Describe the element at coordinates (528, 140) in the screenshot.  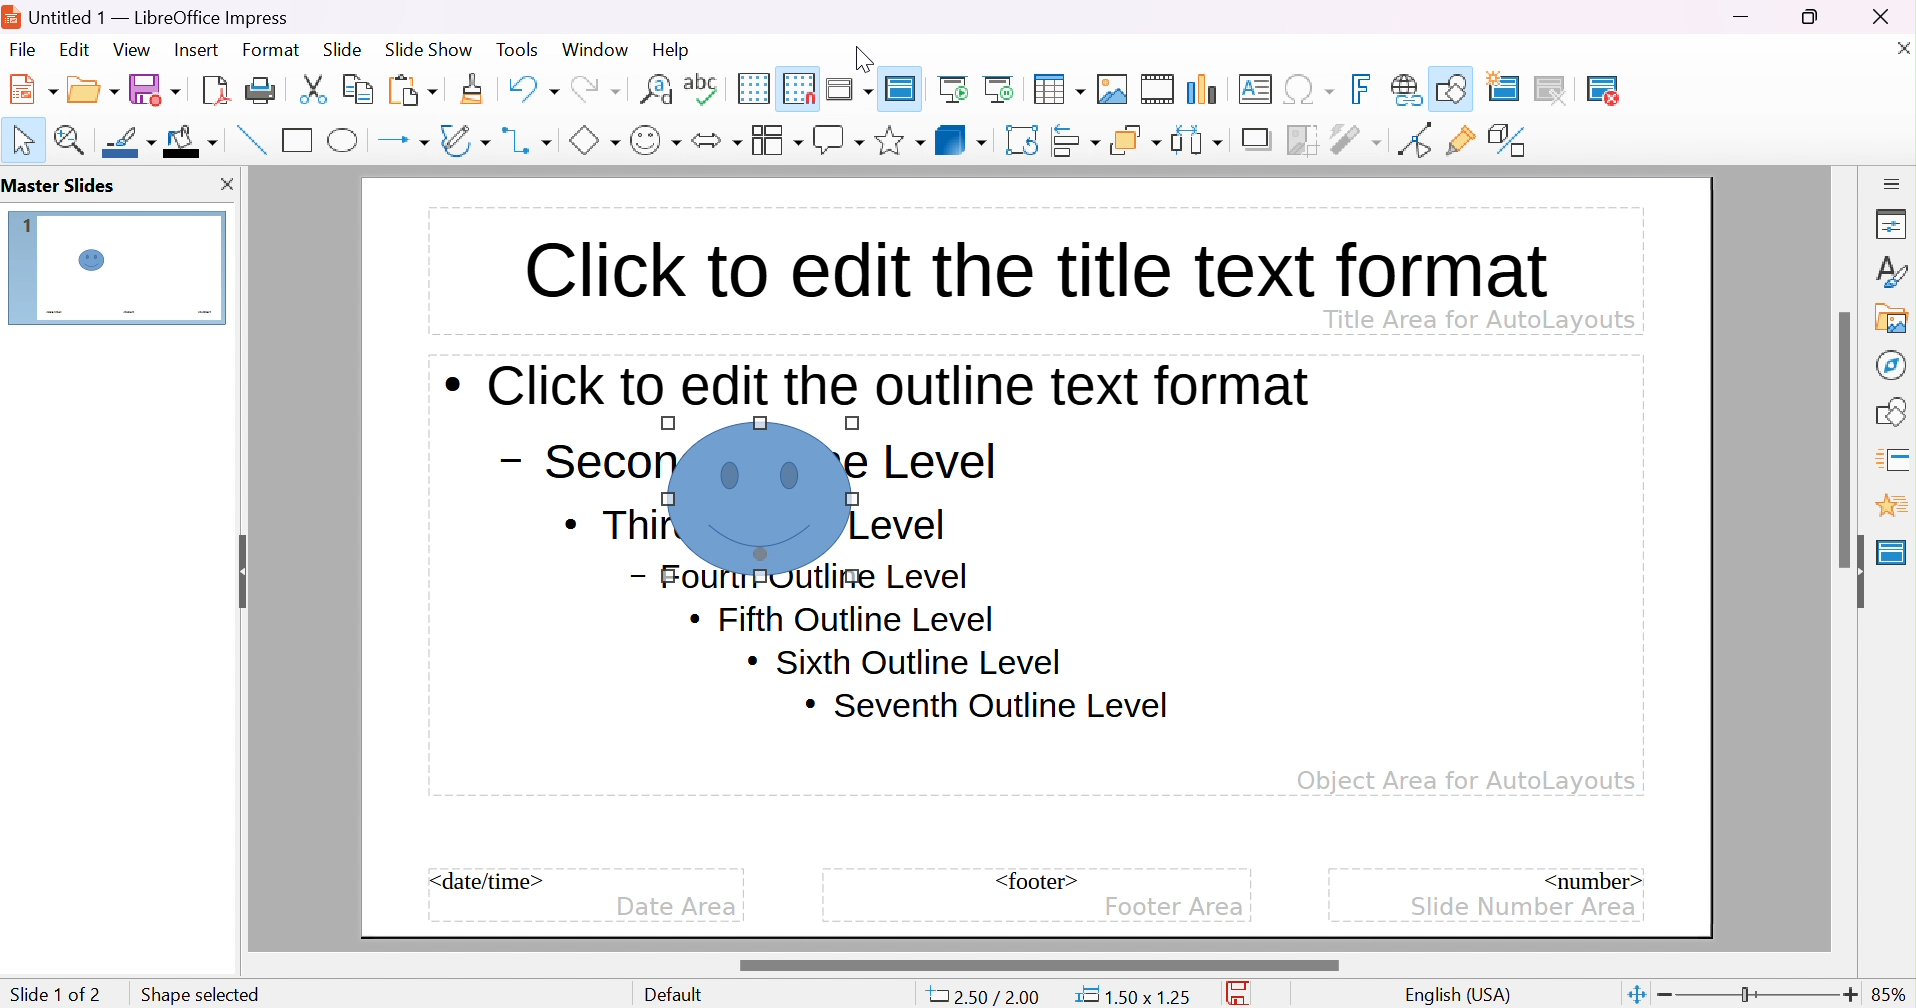
I see `connectors` at that location.